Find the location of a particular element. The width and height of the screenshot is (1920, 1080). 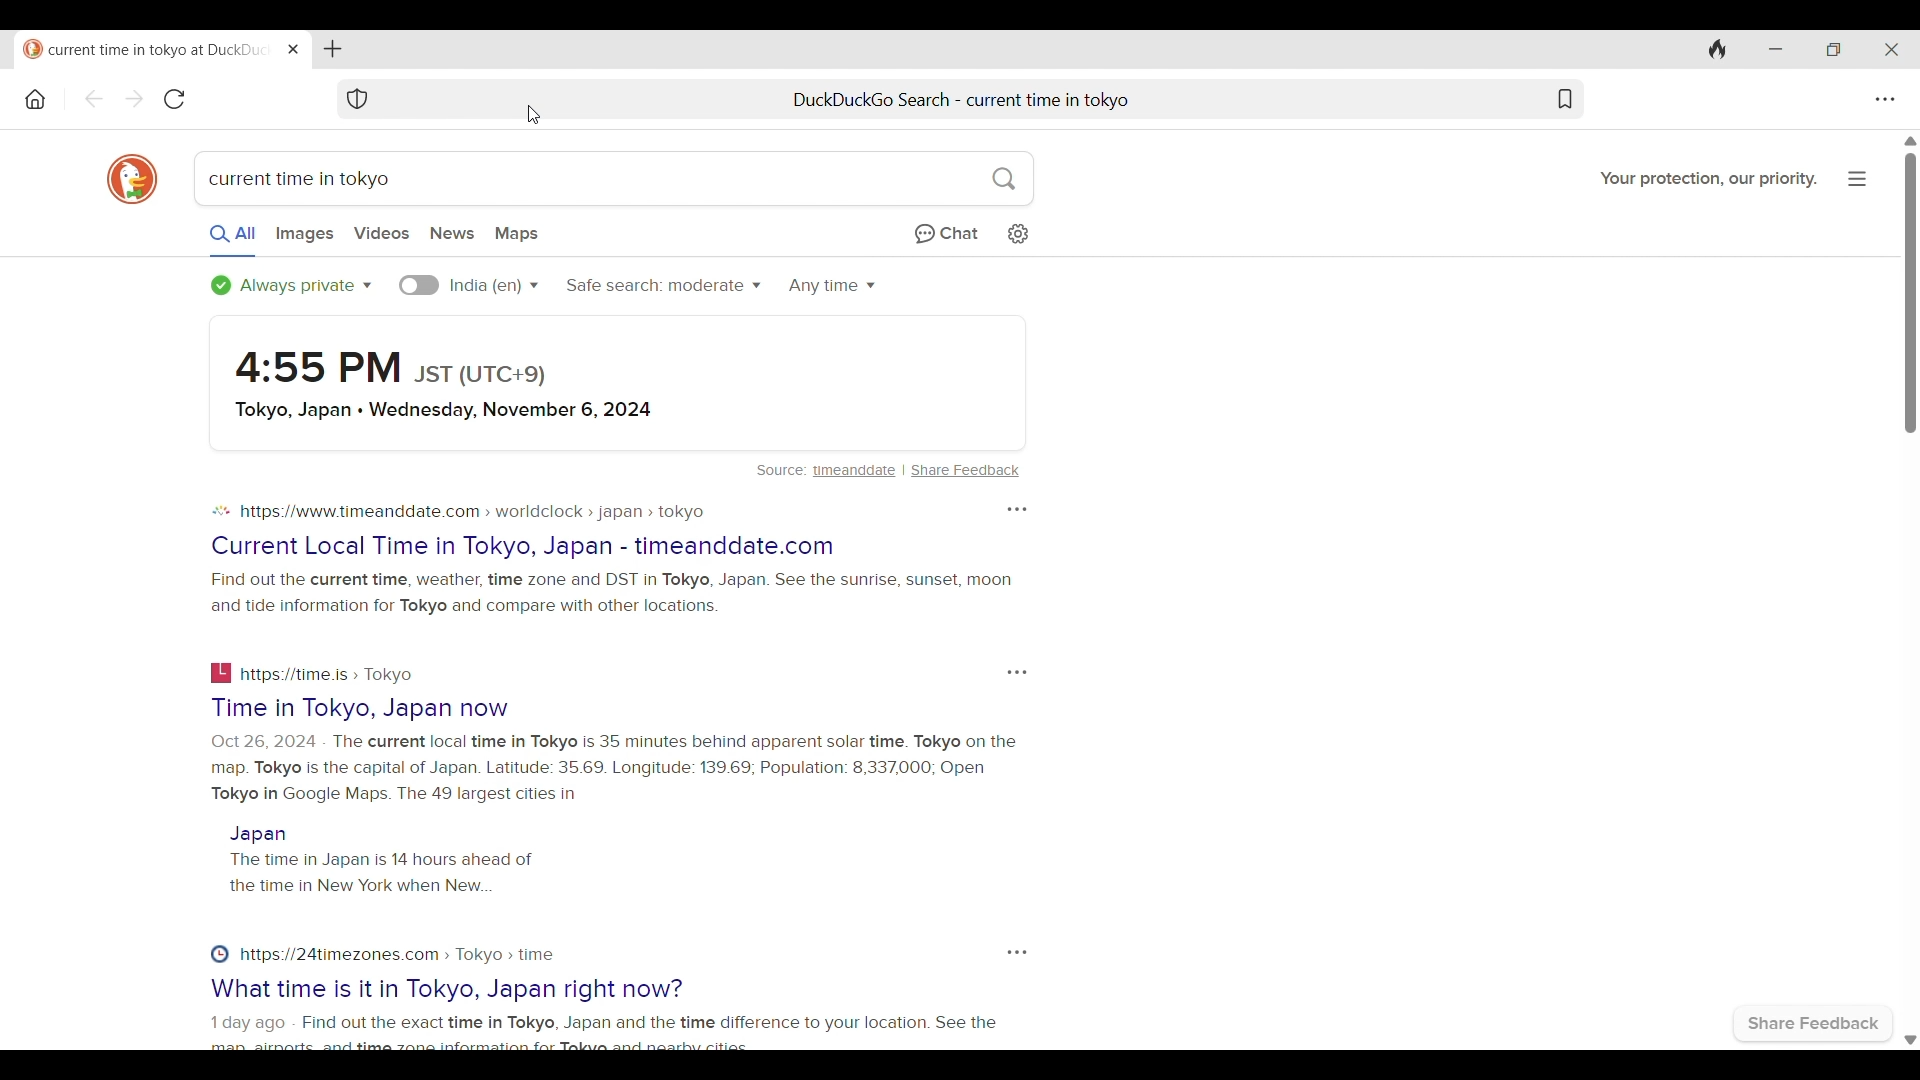

Japan is located at coordinates (258, 835).